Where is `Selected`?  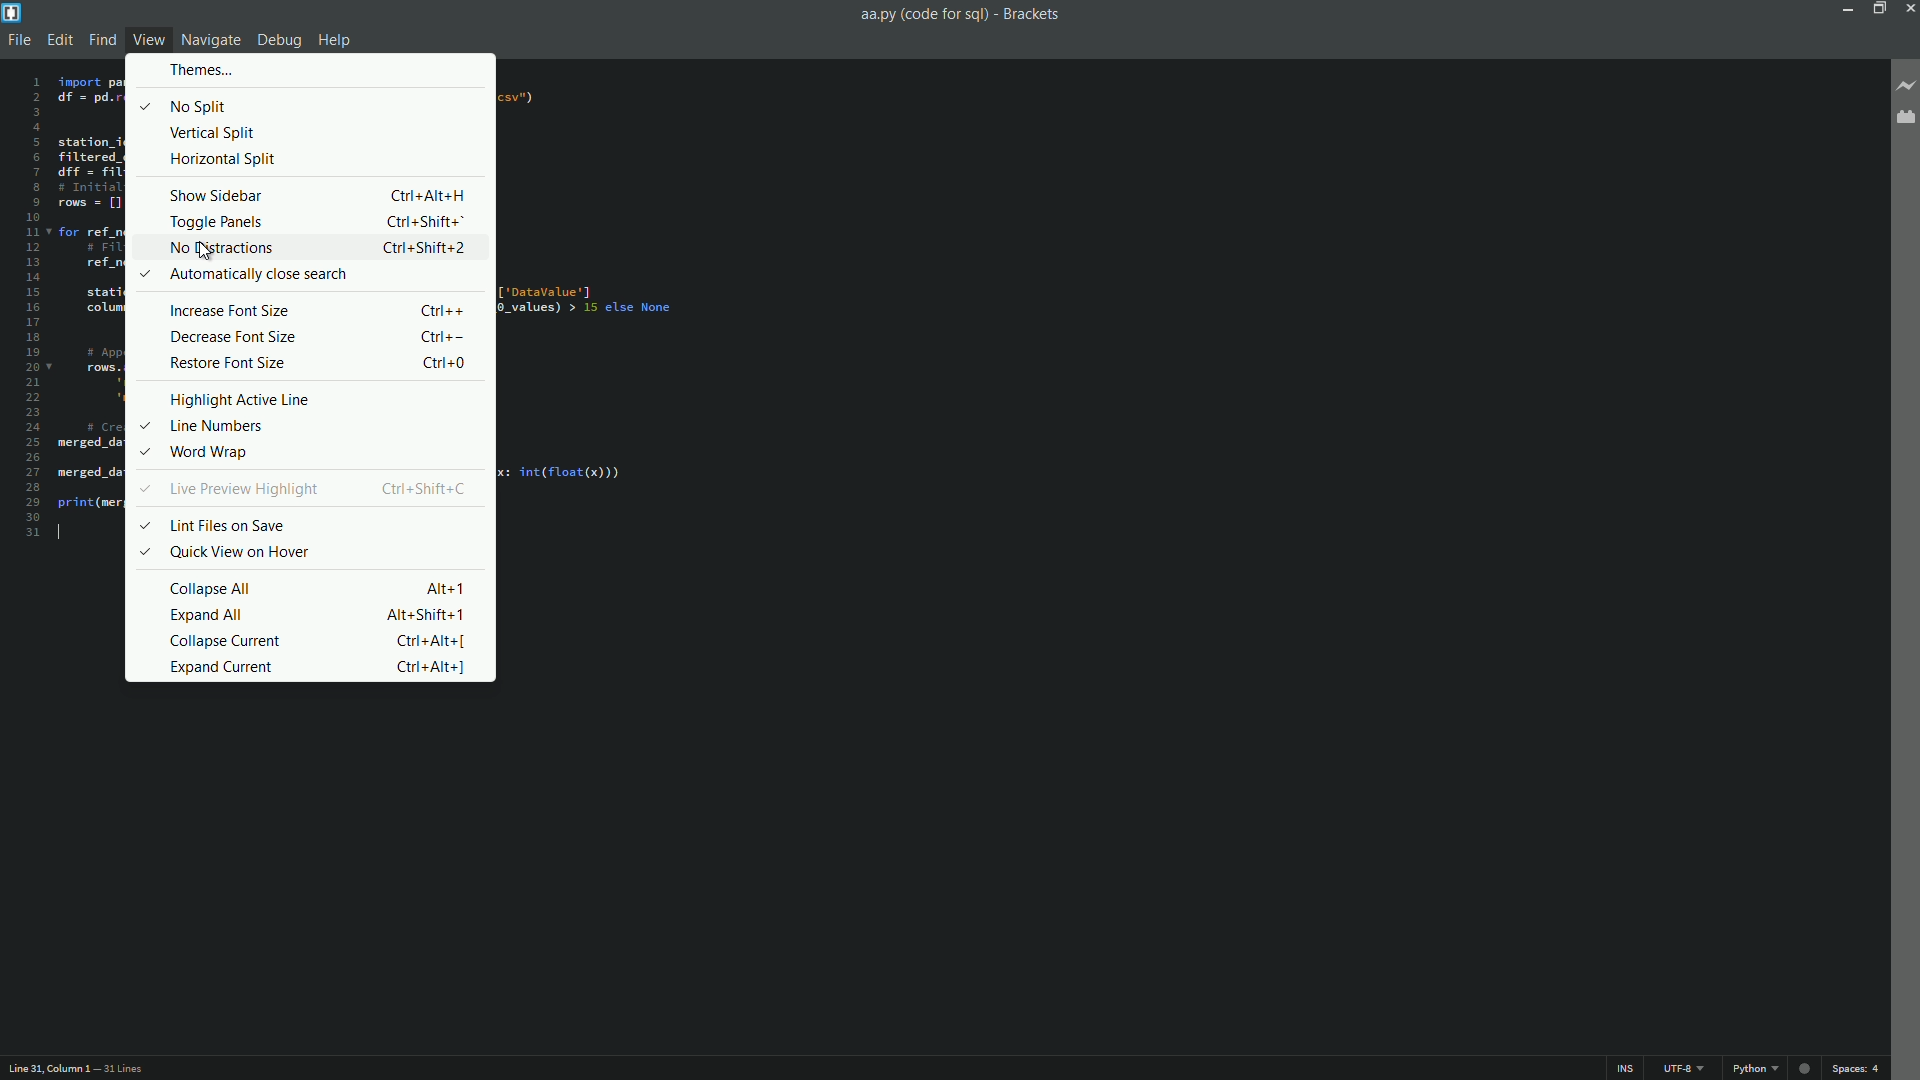
Selected is located at coordinates (144, 451).